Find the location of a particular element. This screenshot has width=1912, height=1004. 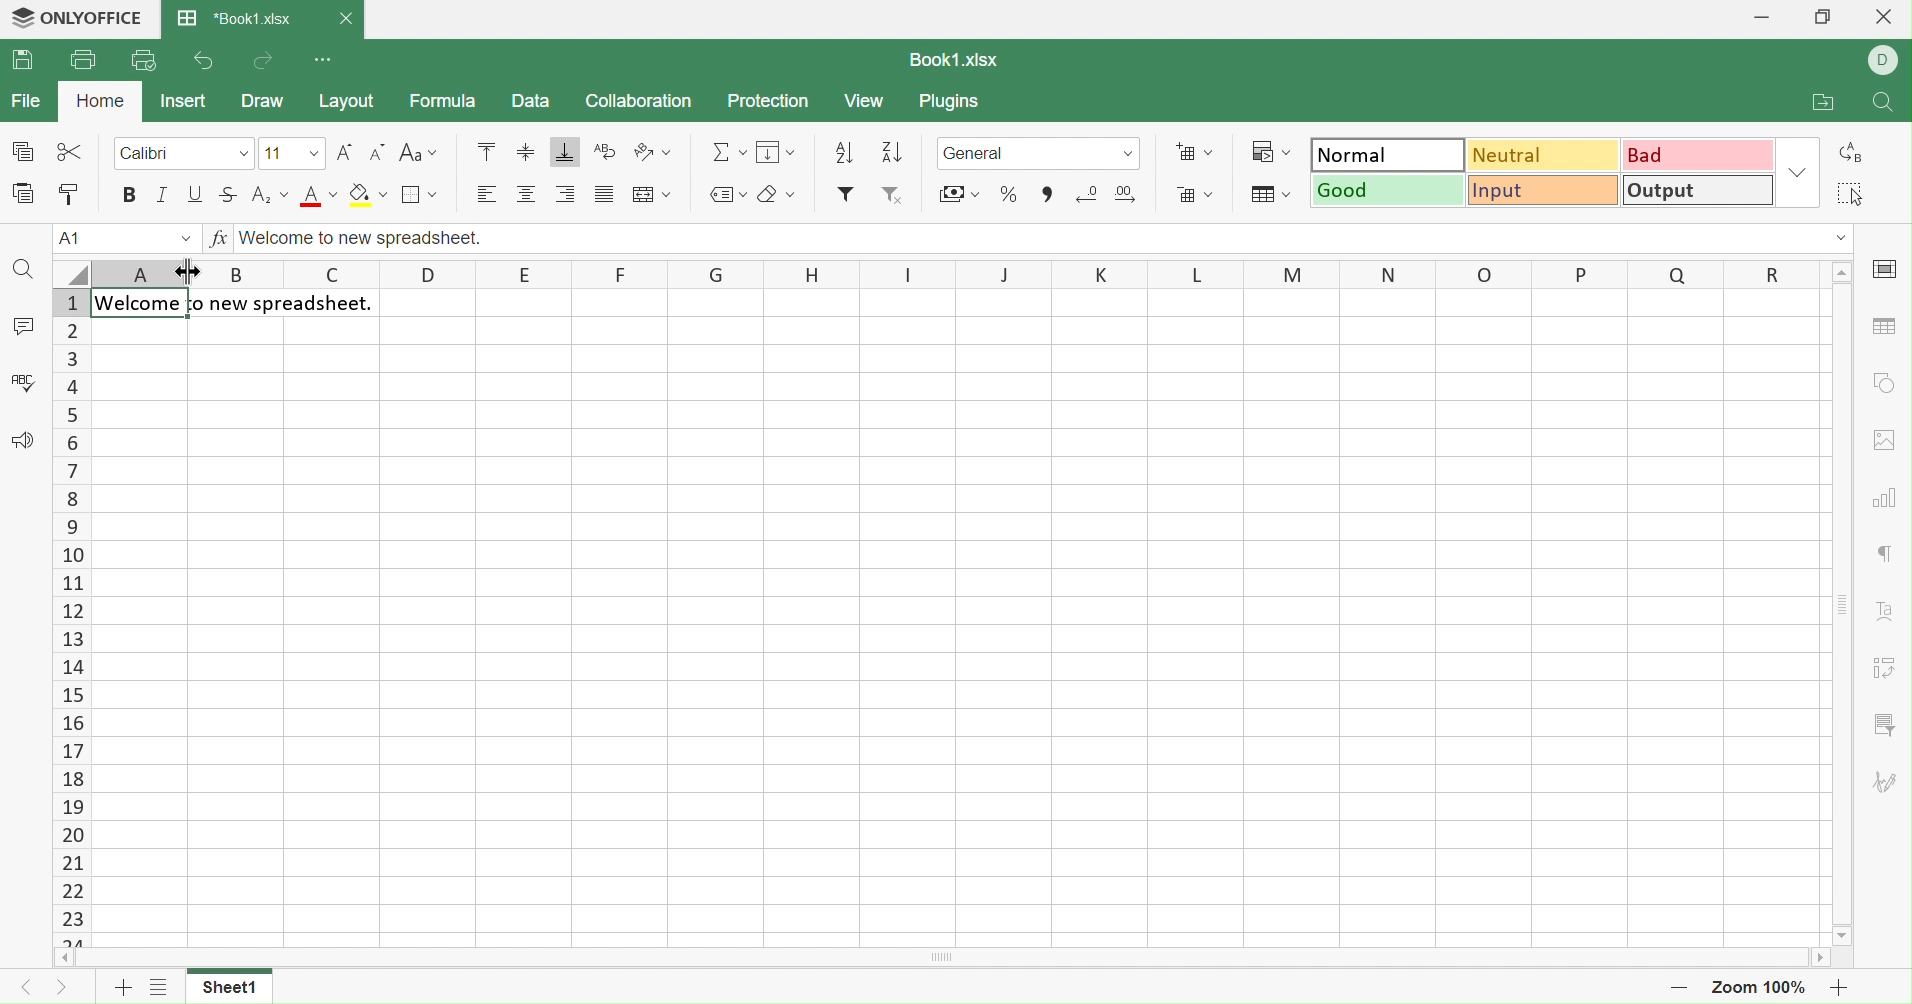

Insert cells is located at coordinates (1193, 152).